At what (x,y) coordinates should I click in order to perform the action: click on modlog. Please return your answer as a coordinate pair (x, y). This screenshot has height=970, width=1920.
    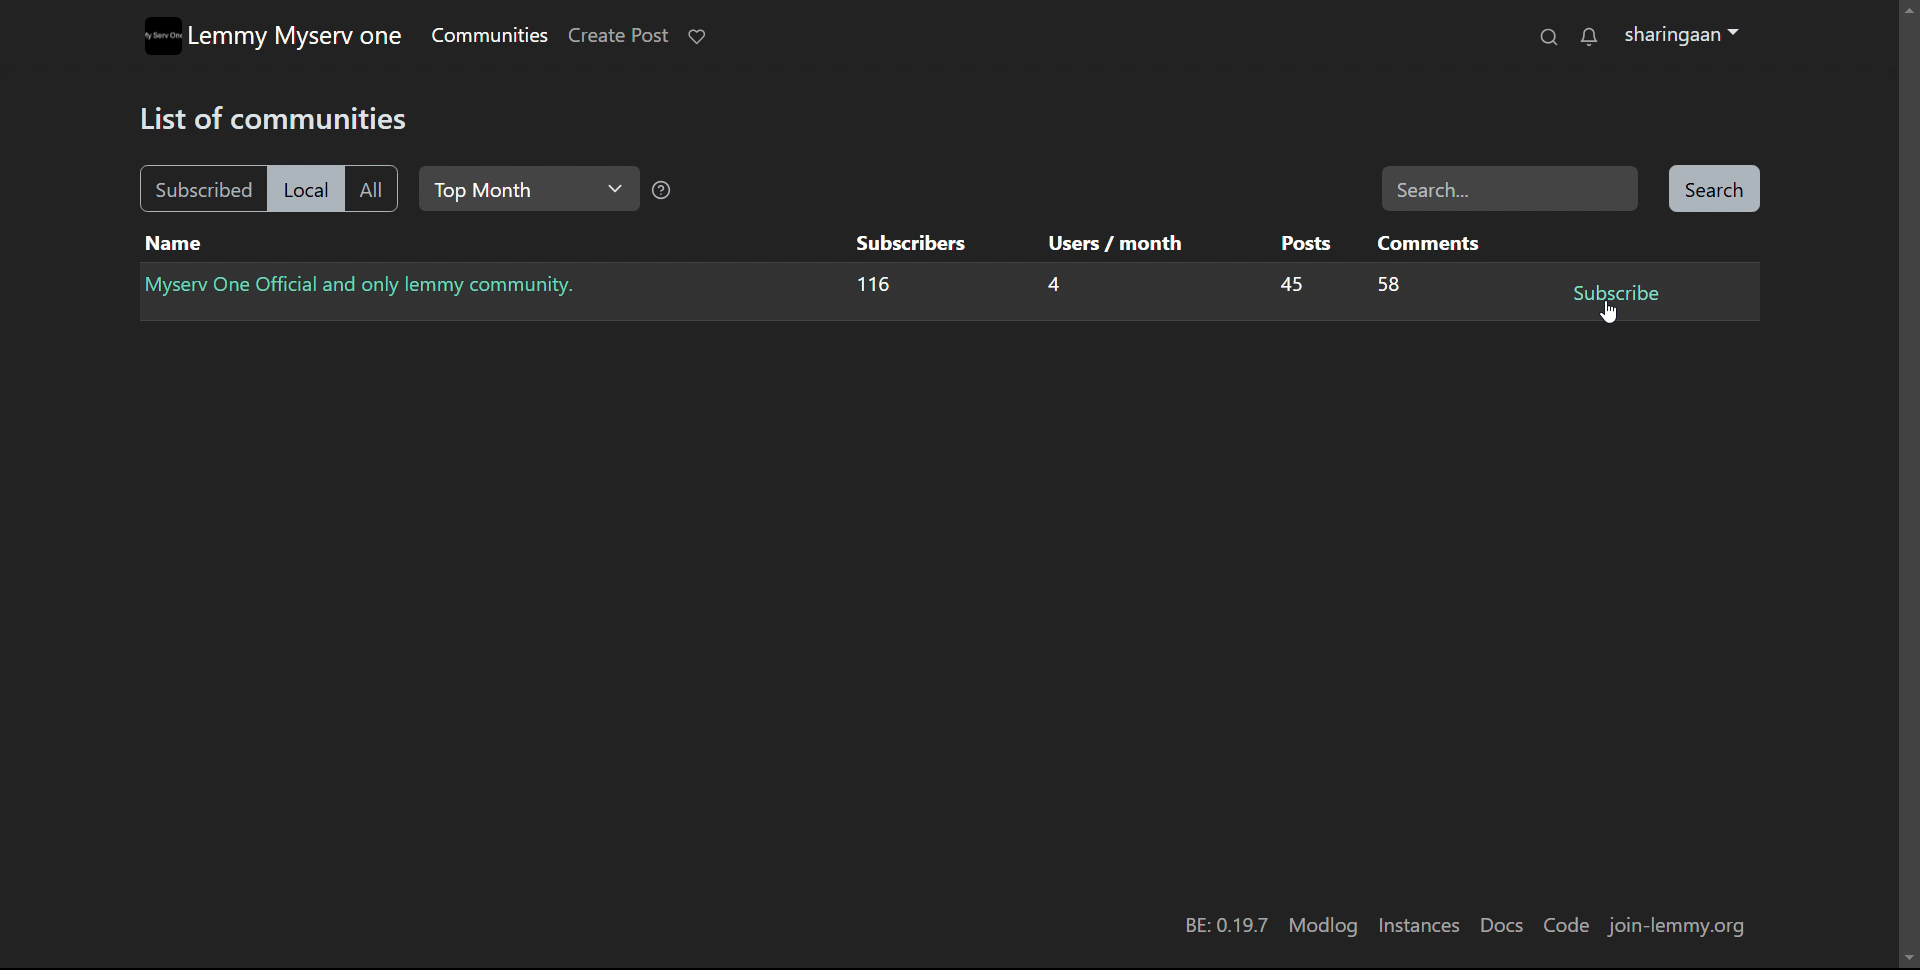
    Looking at the image, I should click on (1323, 926).